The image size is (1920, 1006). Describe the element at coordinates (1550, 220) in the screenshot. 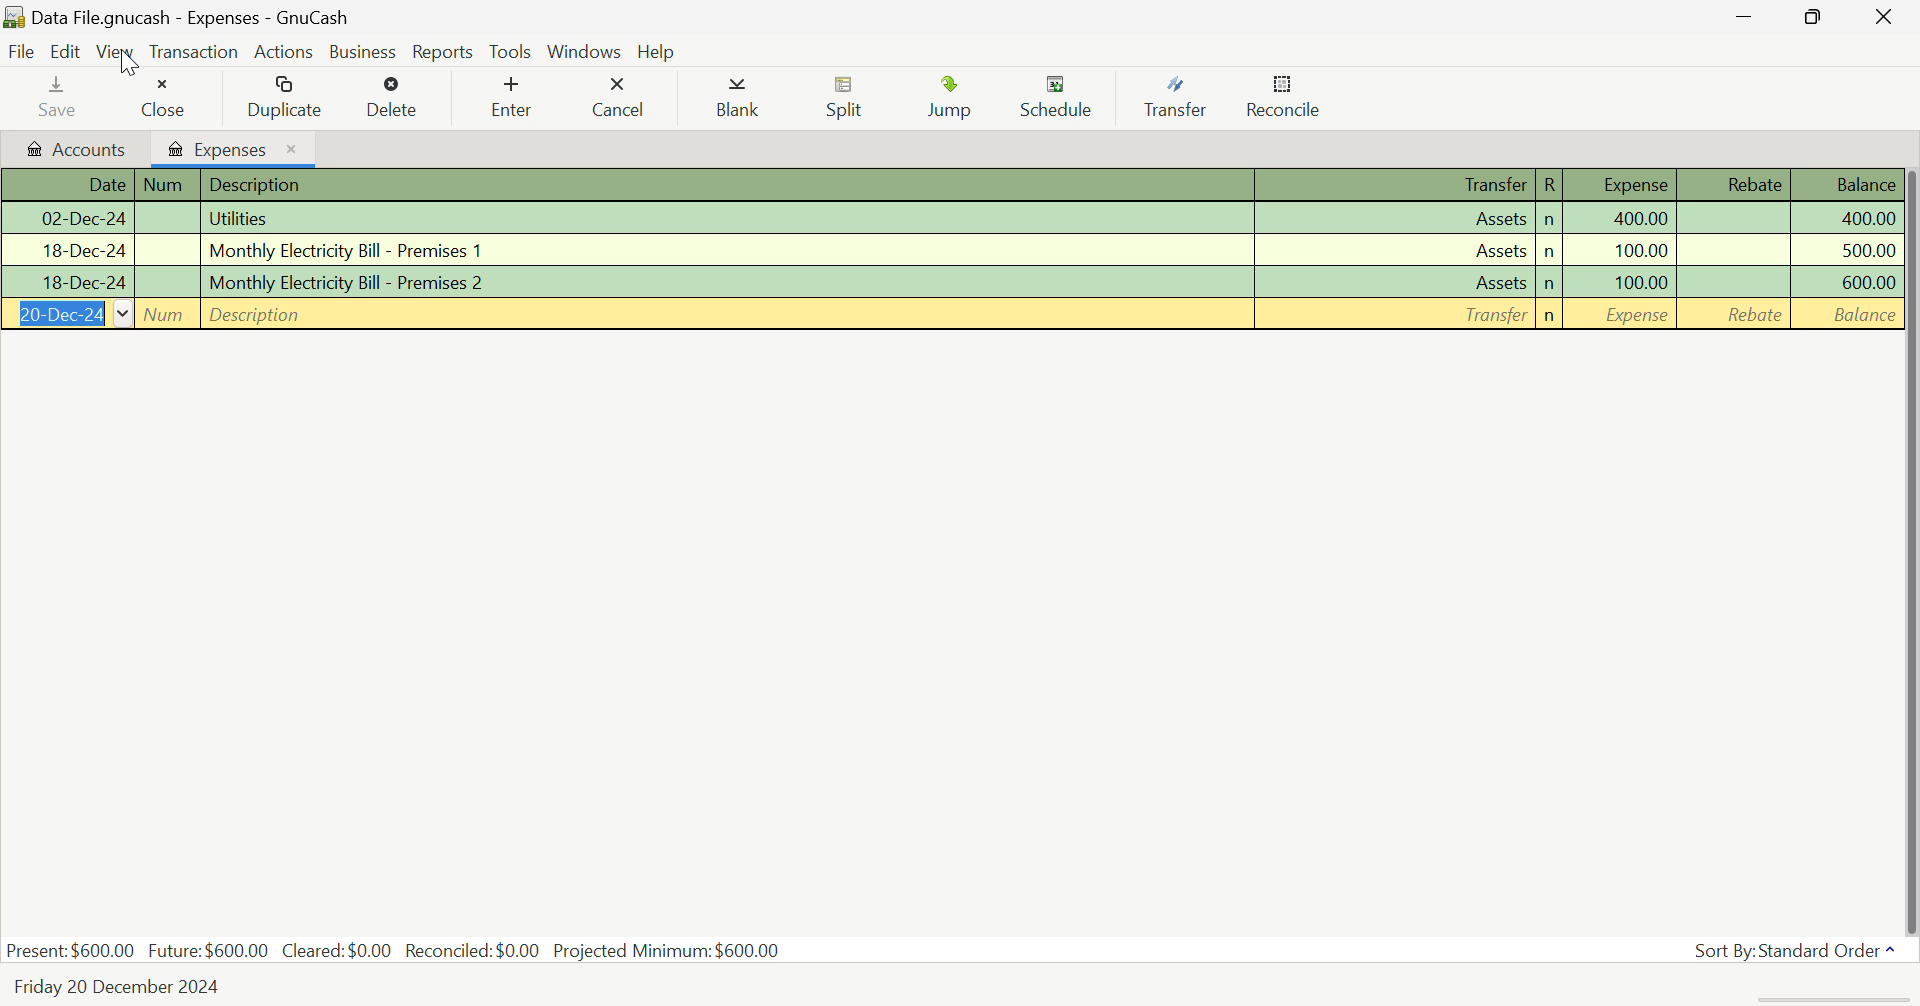

I see `n` at that location.